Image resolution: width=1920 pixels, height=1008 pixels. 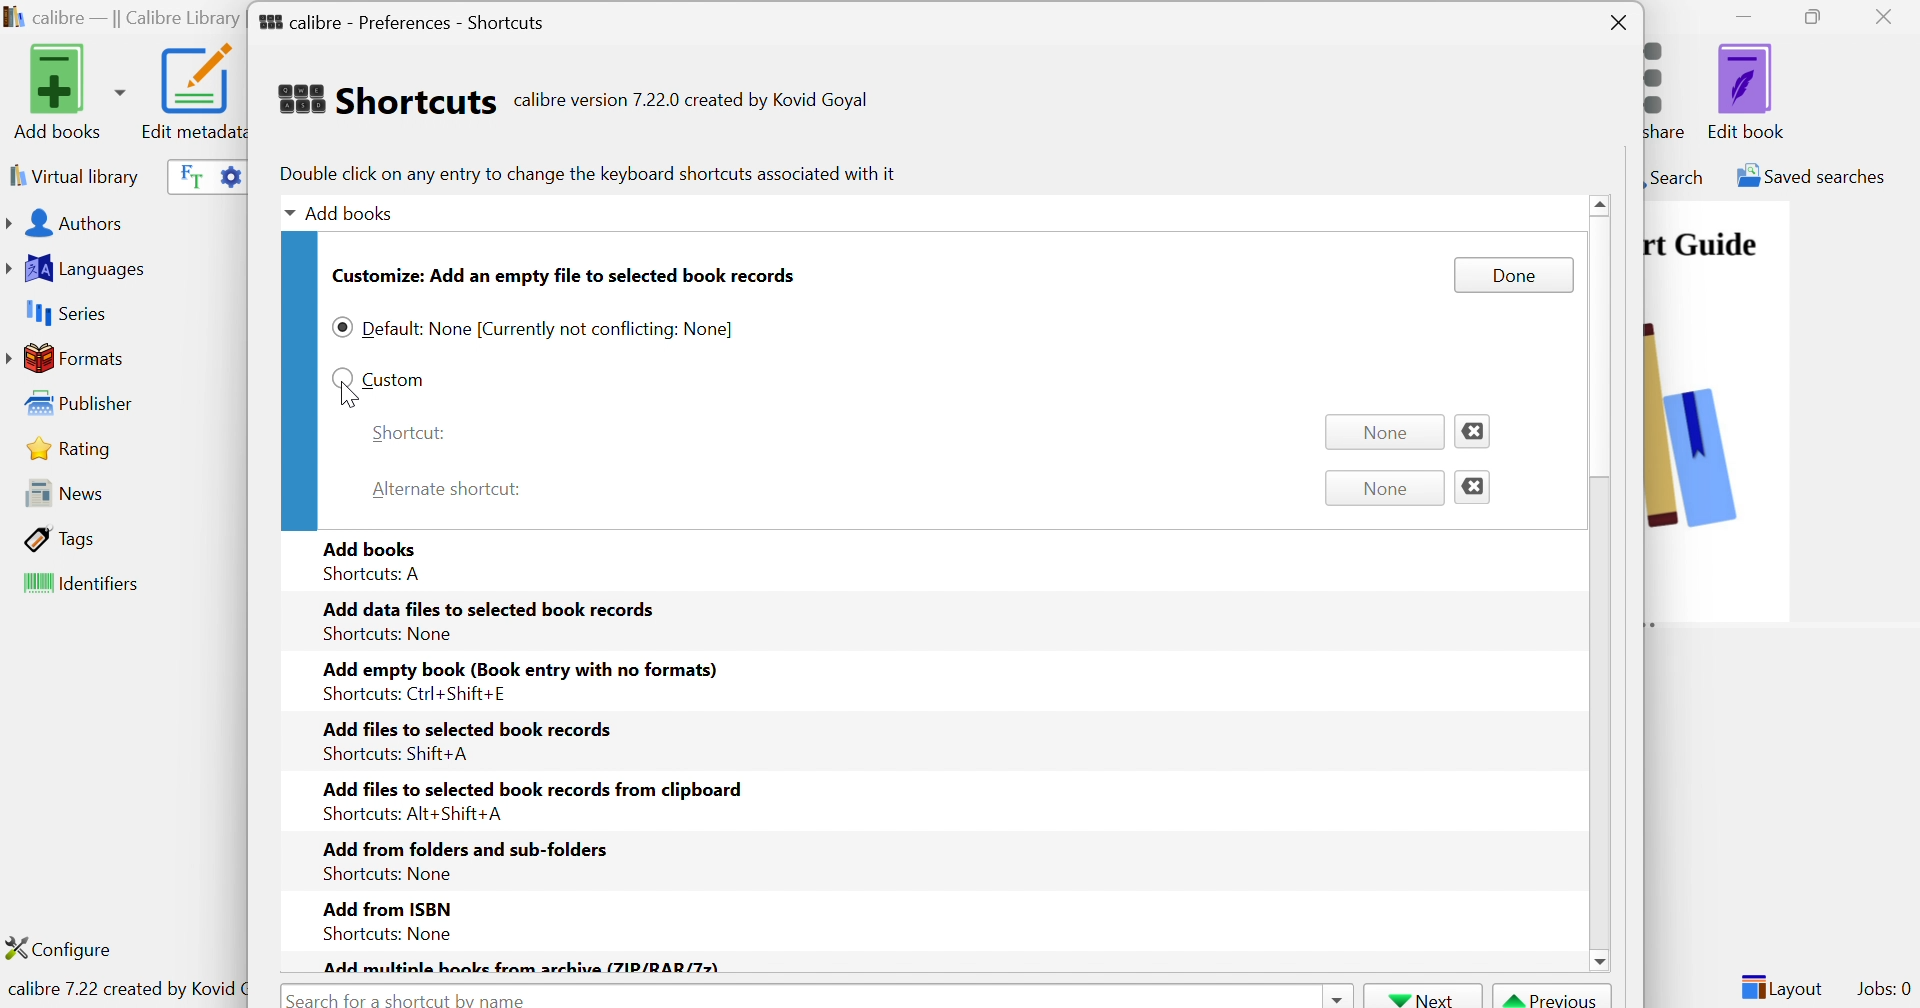 What do you see at coordinates (691, 101) in the screenshot?
I see `calibre version 7.22.0 created by Kovid Goyal` at bounding box center [691, 101].